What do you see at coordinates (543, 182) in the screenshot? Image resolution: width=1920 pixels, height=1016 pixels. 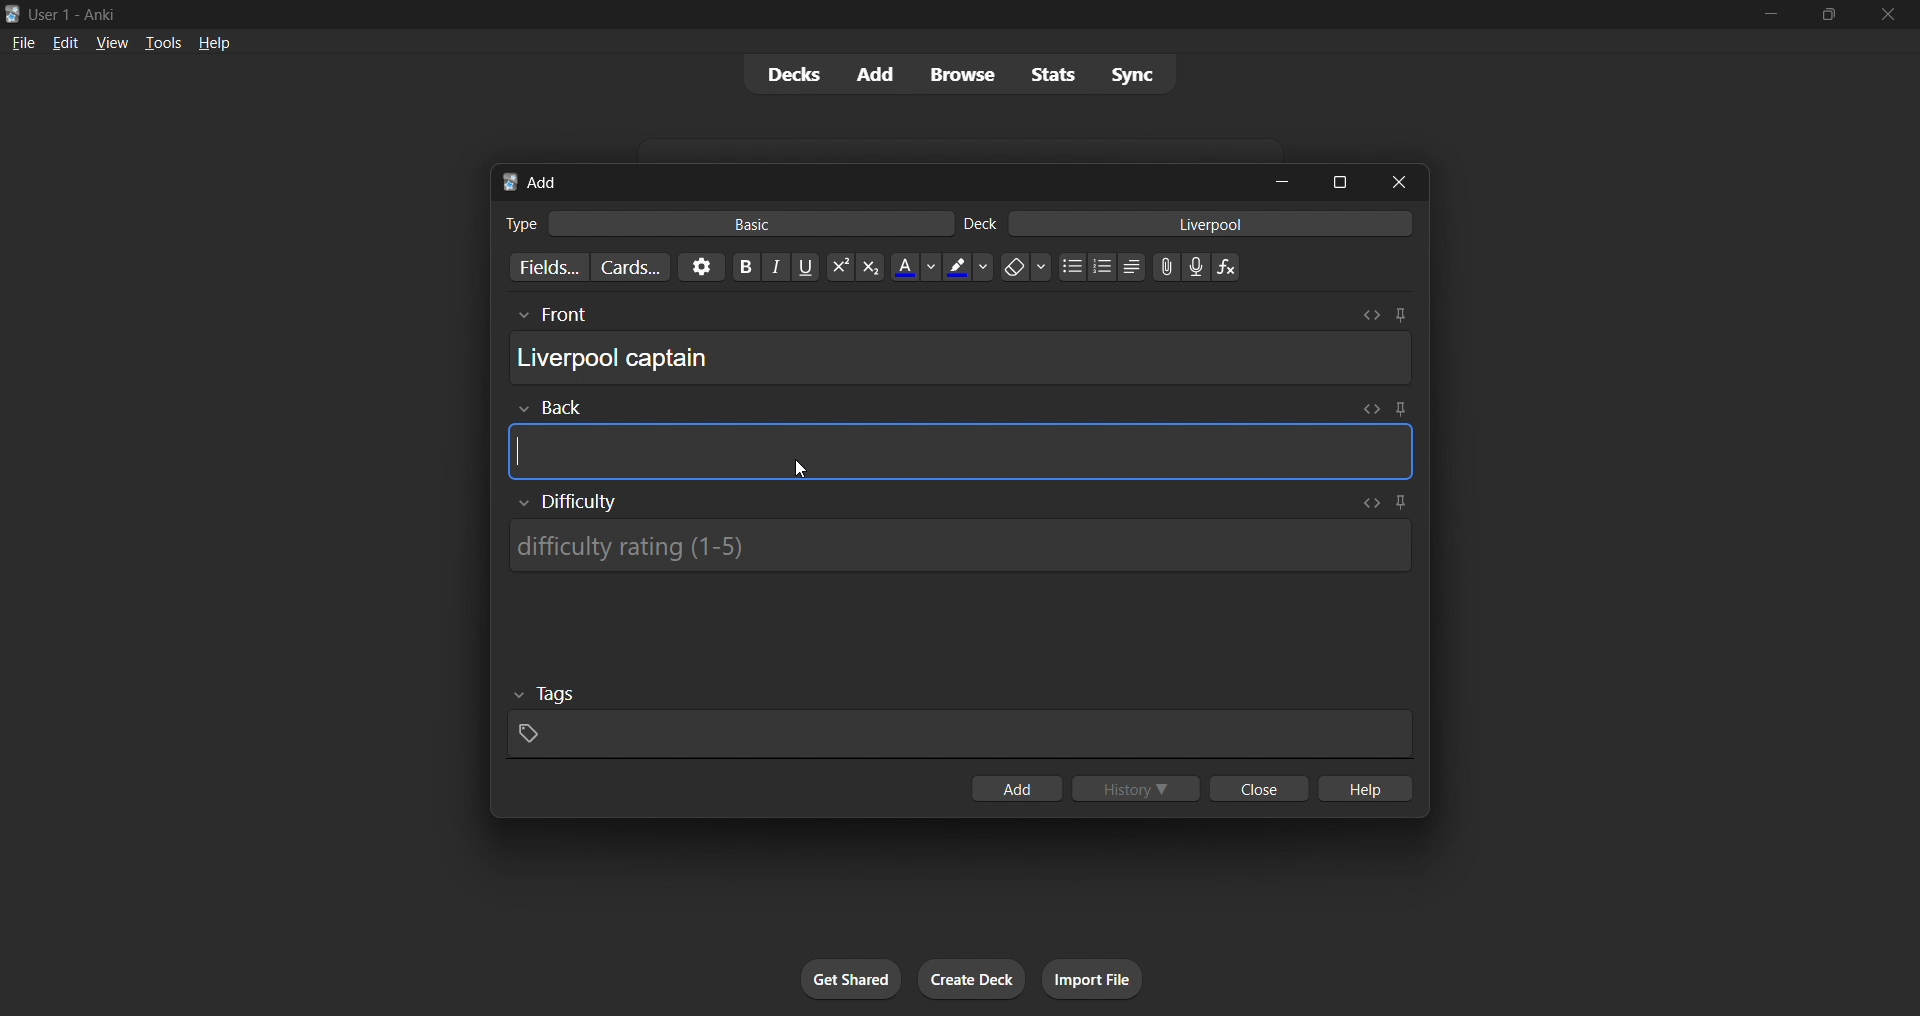 I see `add title bar` at bounding box center [543, 182].